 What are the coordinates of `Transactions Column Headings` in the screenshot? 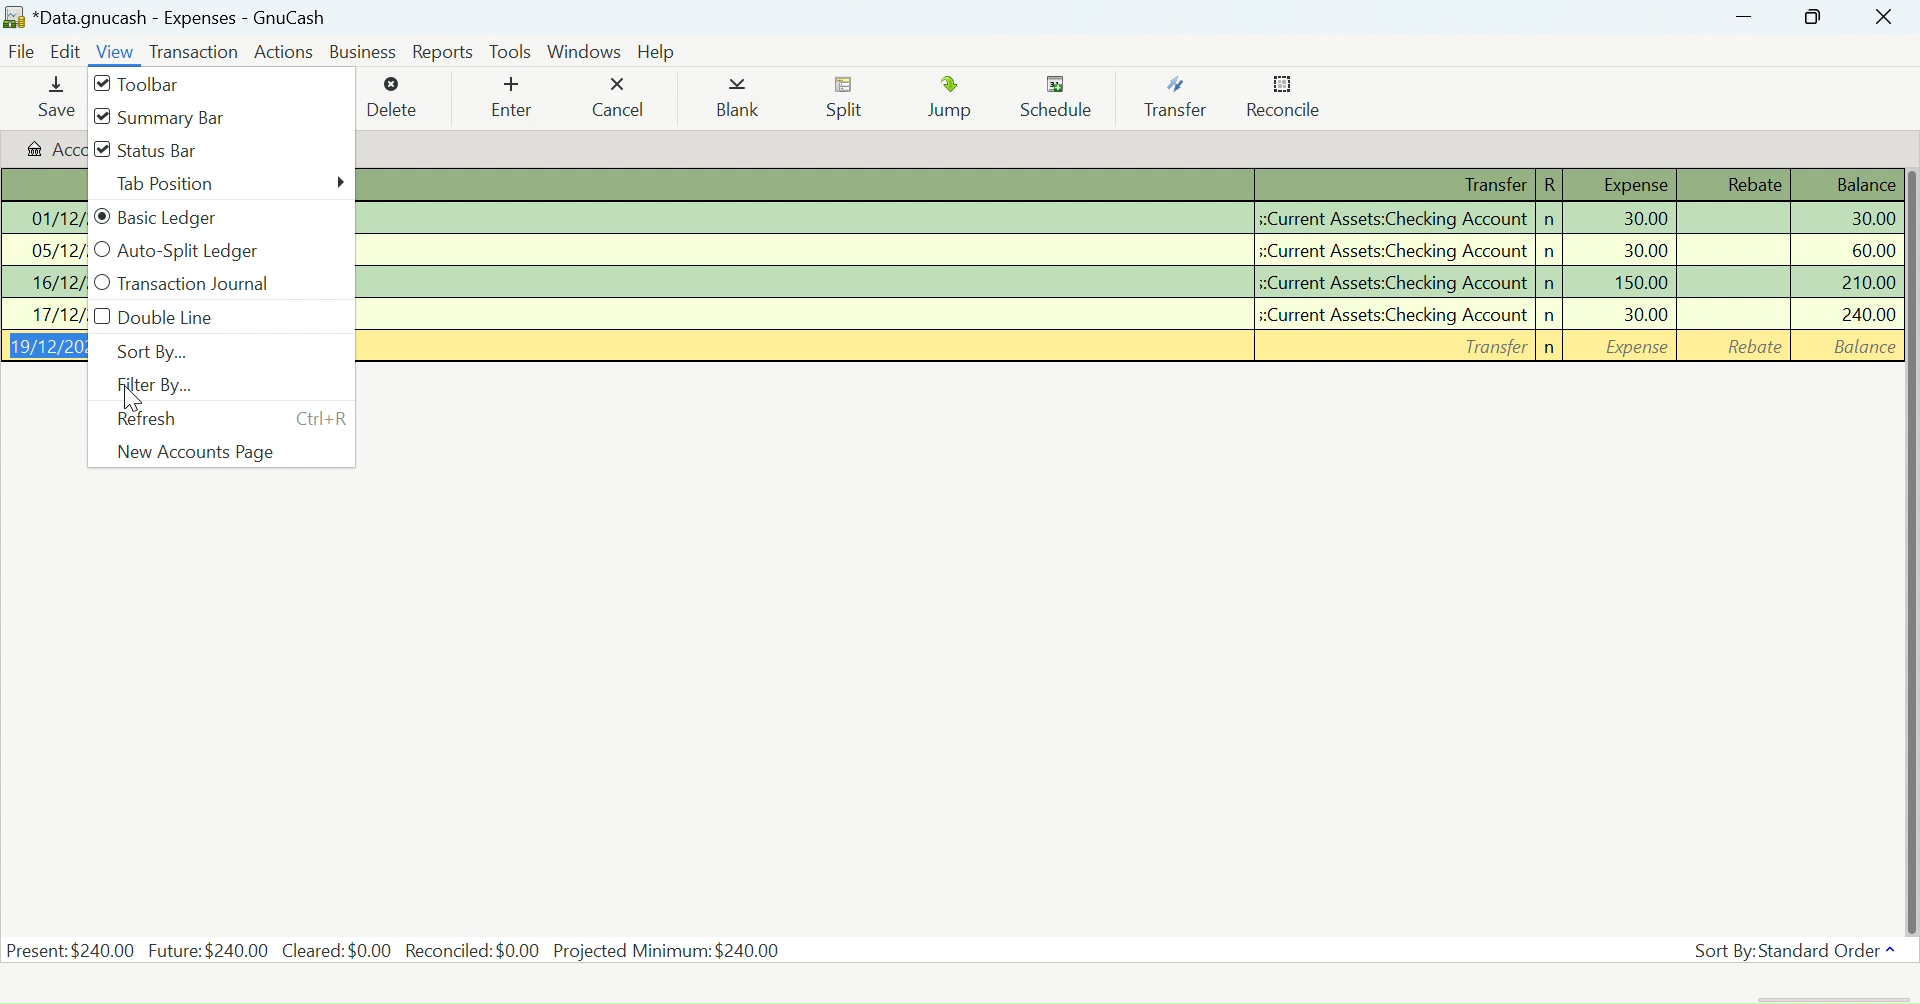 It's located at (1130, 186).